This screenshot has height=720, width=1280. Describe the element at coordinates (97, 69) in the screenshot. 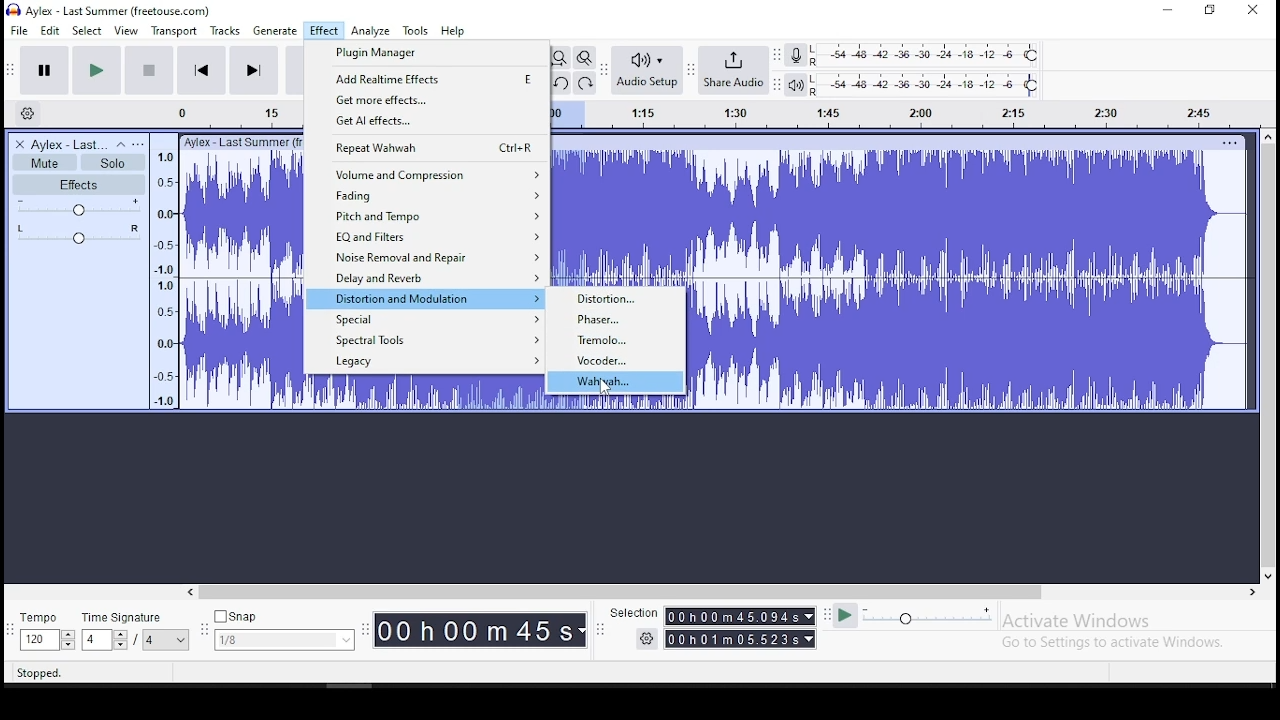

I see `play` at that location.